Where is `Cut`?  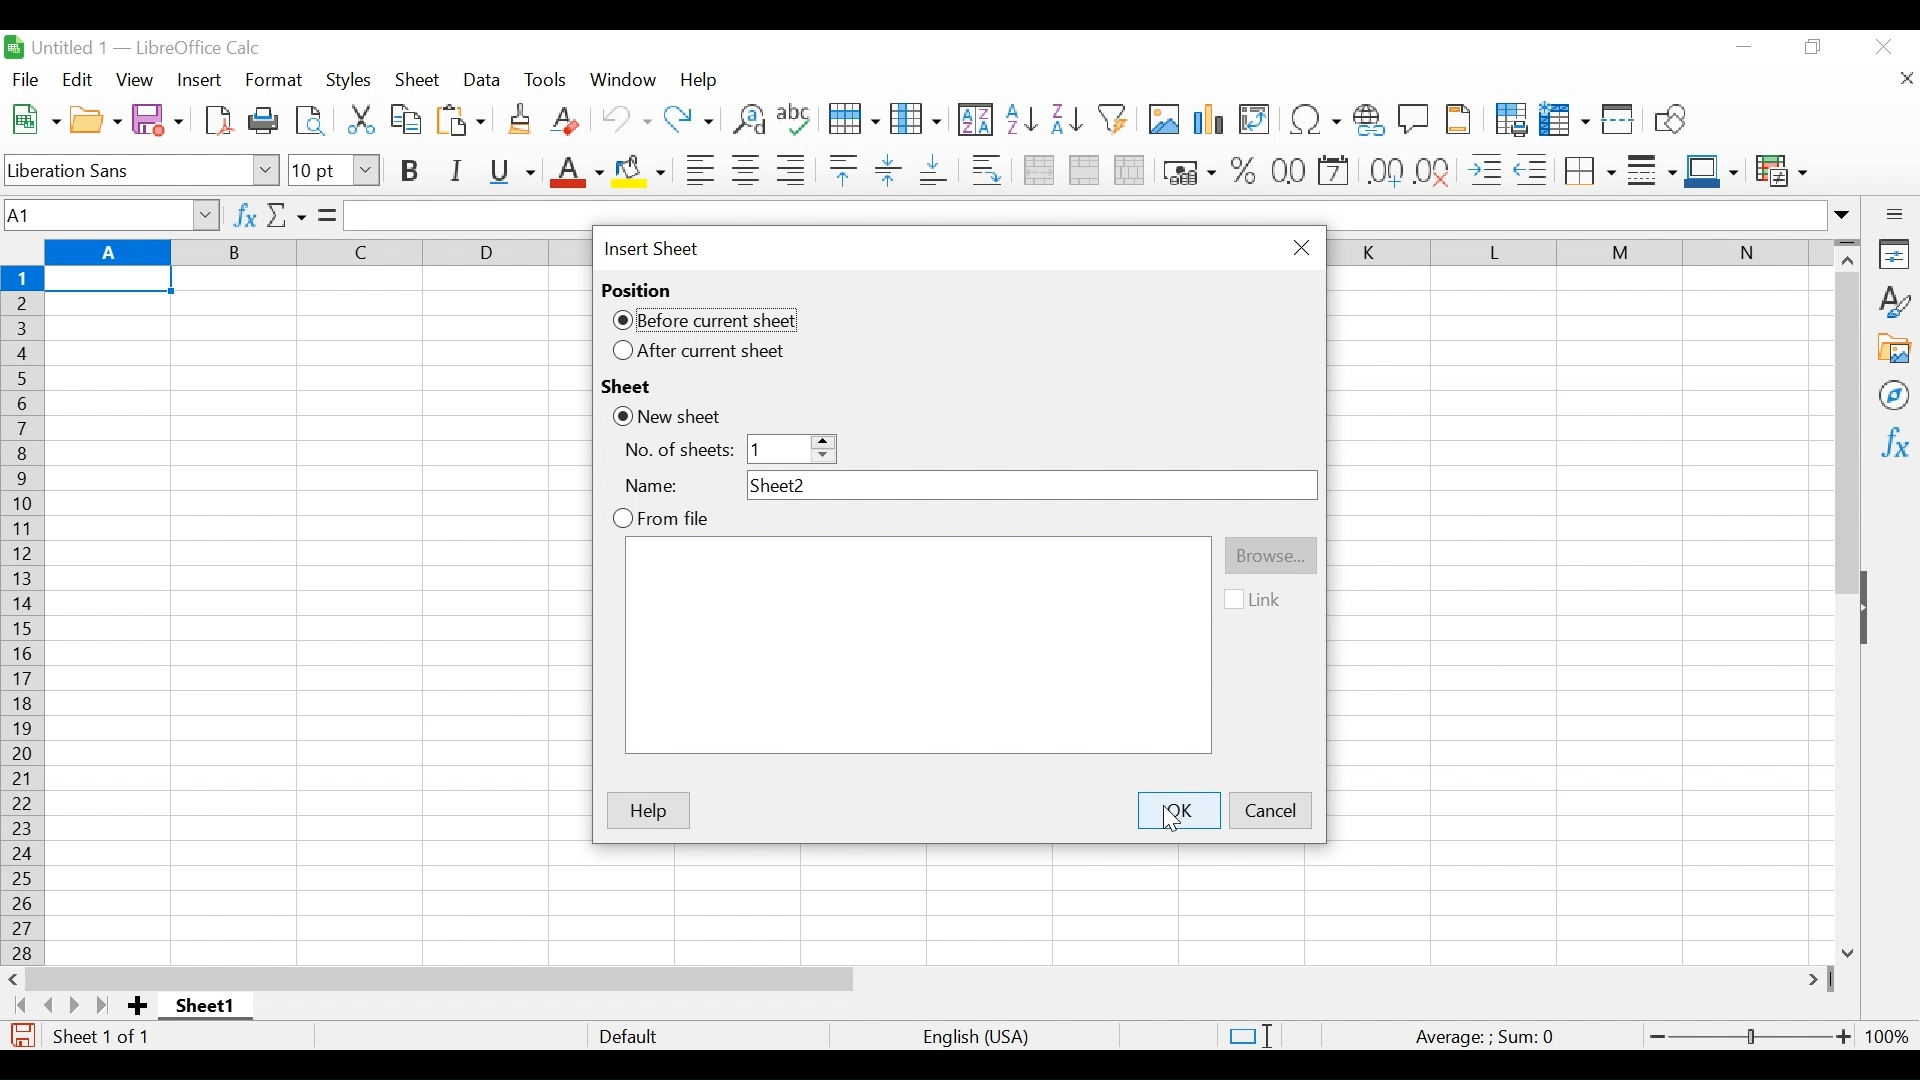
Cut is located at coordinates (358, 117).